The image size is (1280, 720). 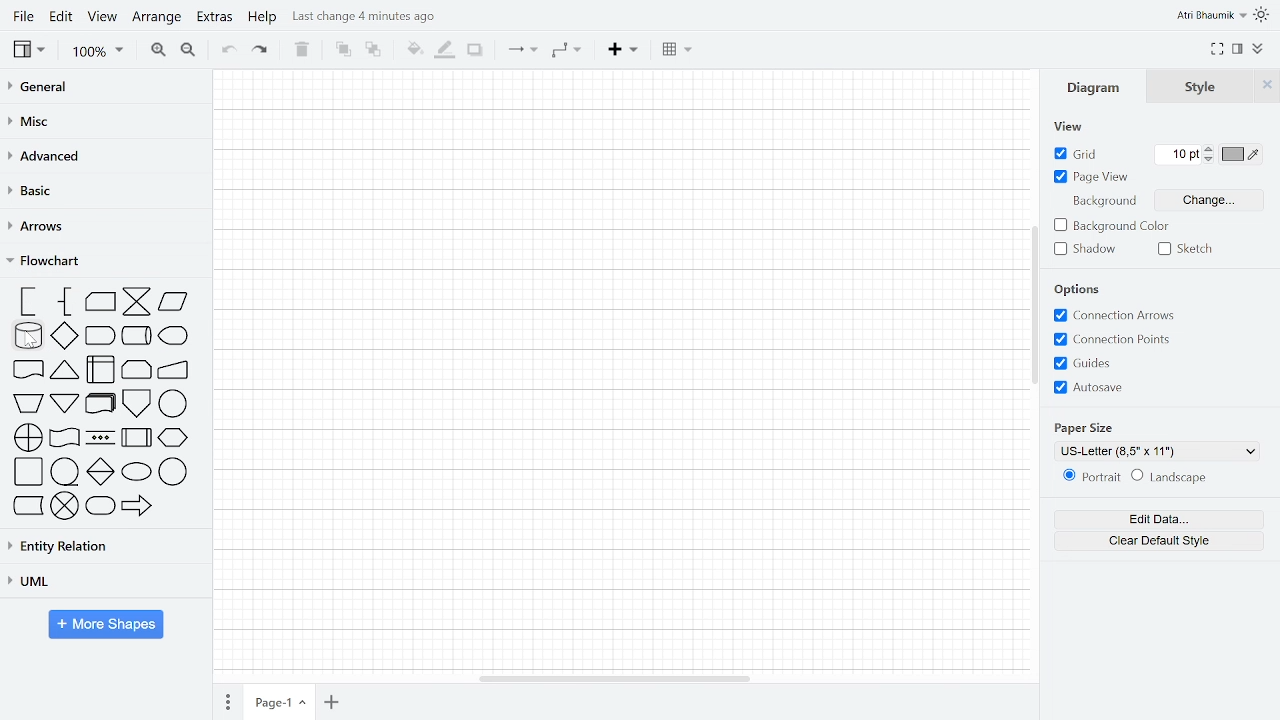 What do you see at coordinates (1242, 154) in the screenshot?
I see `Grid color` at bounding box center [1242, 154].